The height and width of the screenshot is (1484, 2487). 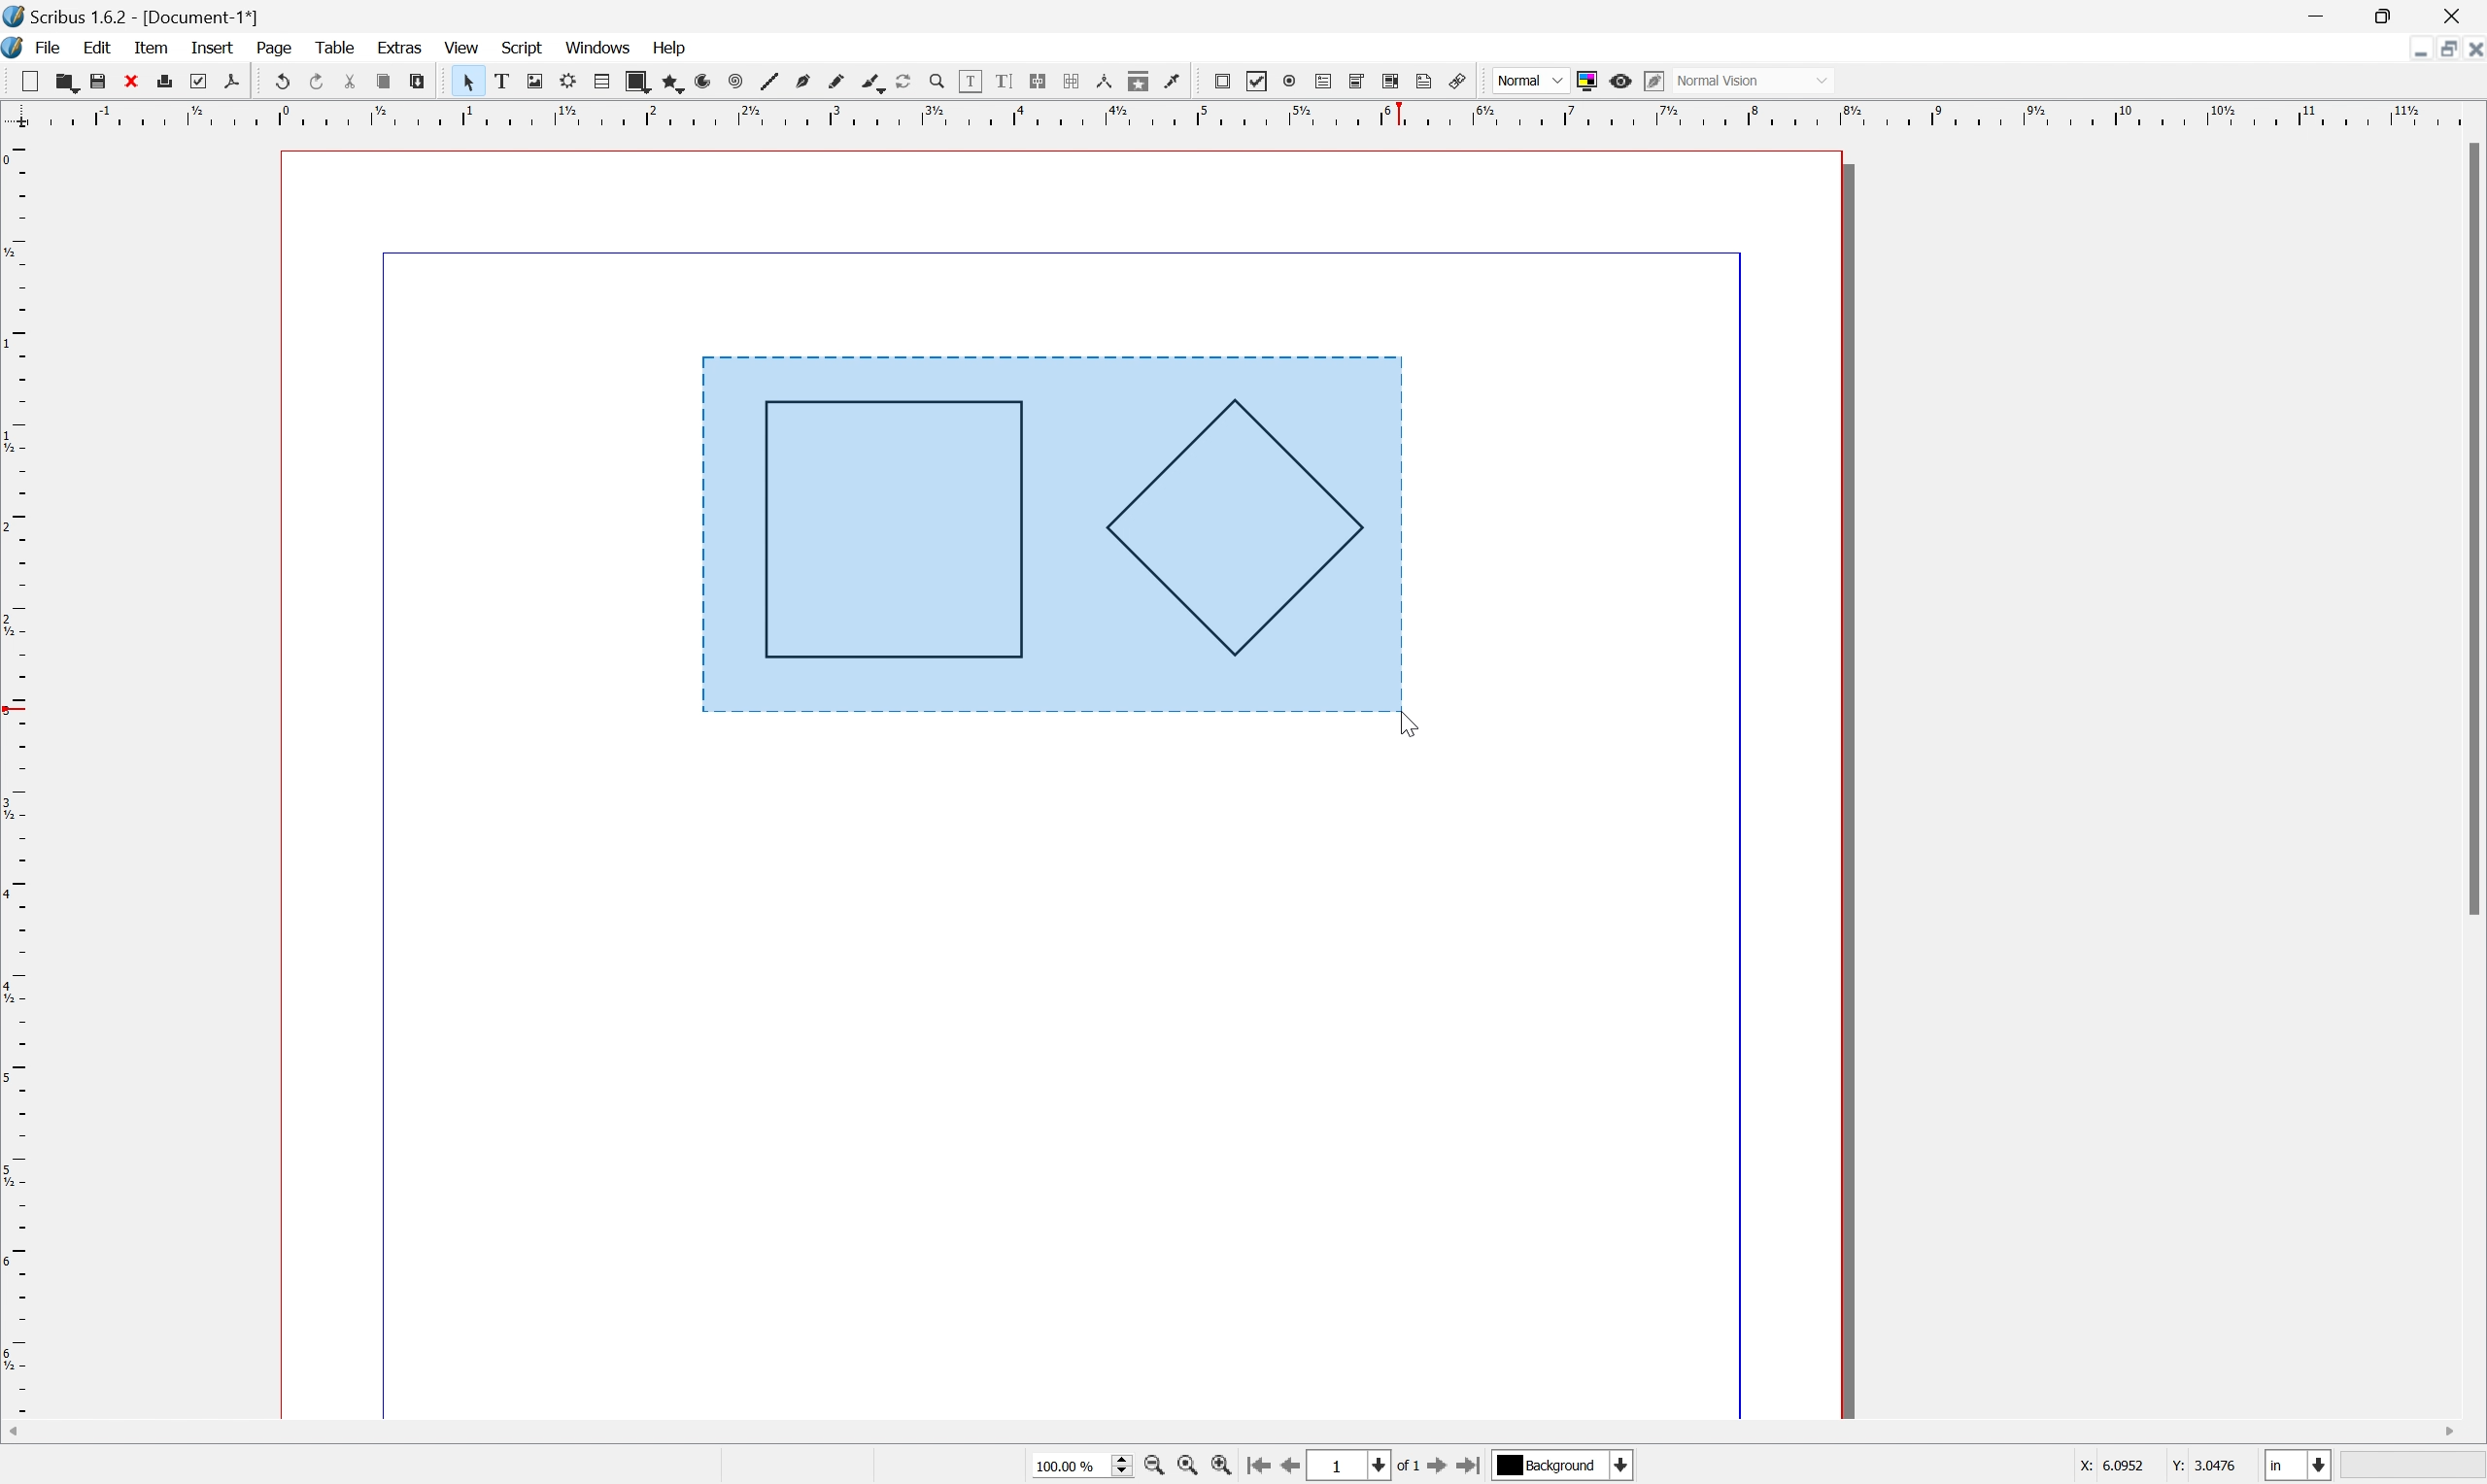 What do you see at coordinates (2388, 14) in the screenshot?
I see `Restore Down` at bounding box center [2388, 14].